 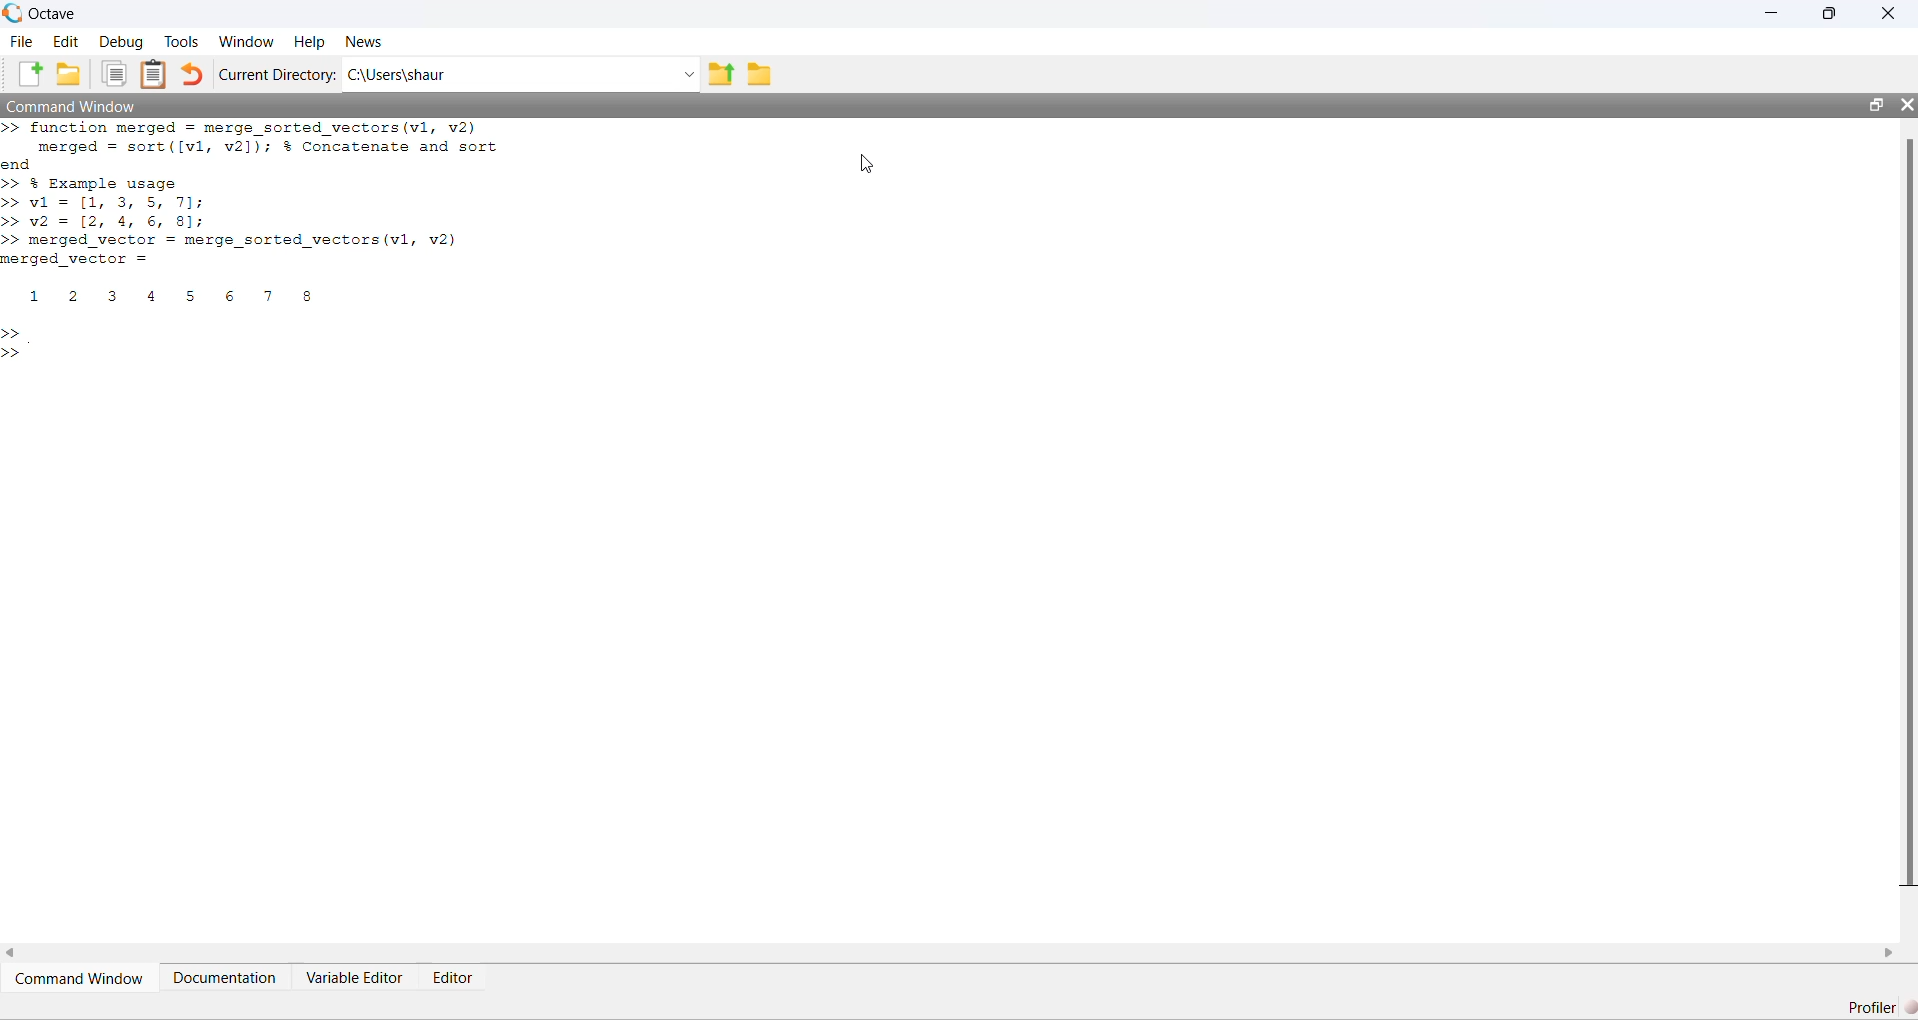 I want to click on scroll bar, so click(x=1908, y=511).